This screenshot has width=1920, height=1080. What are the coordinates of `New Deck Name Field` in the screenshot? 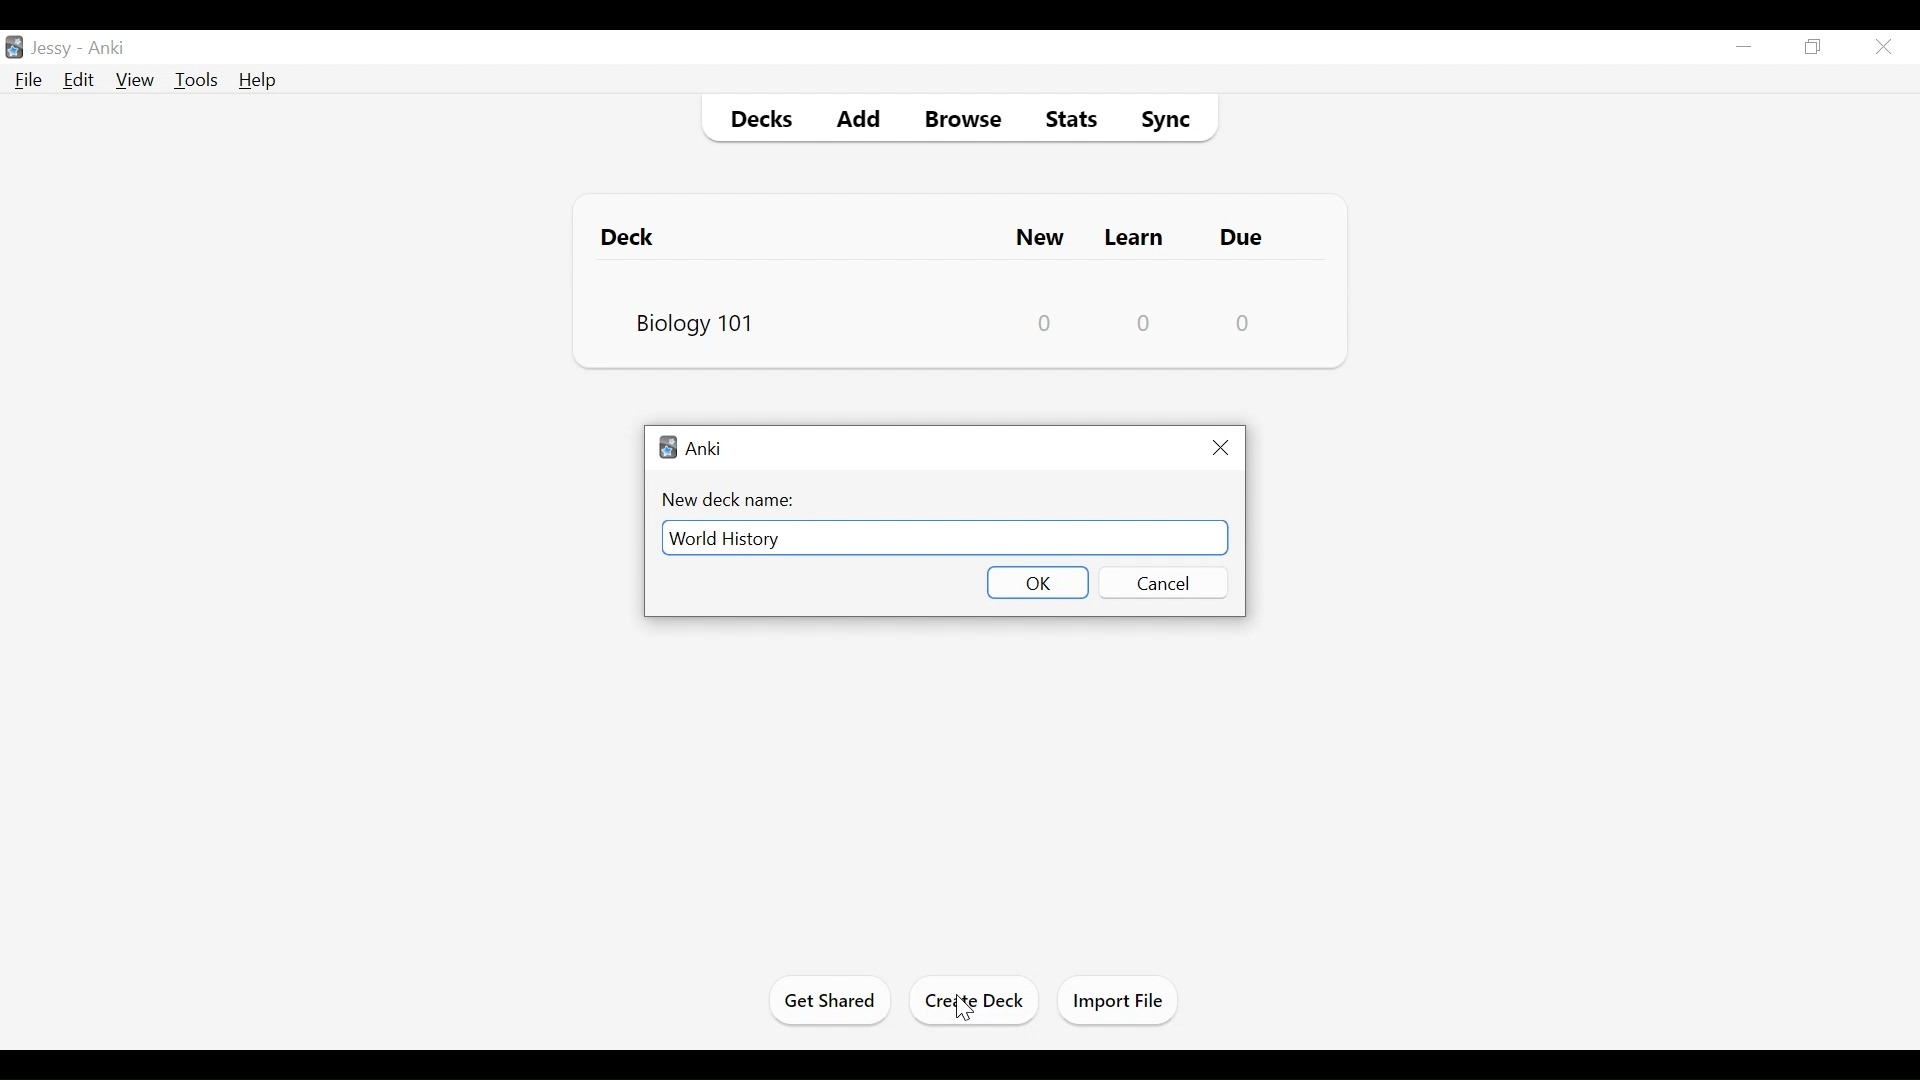 It's located at (947, 538).